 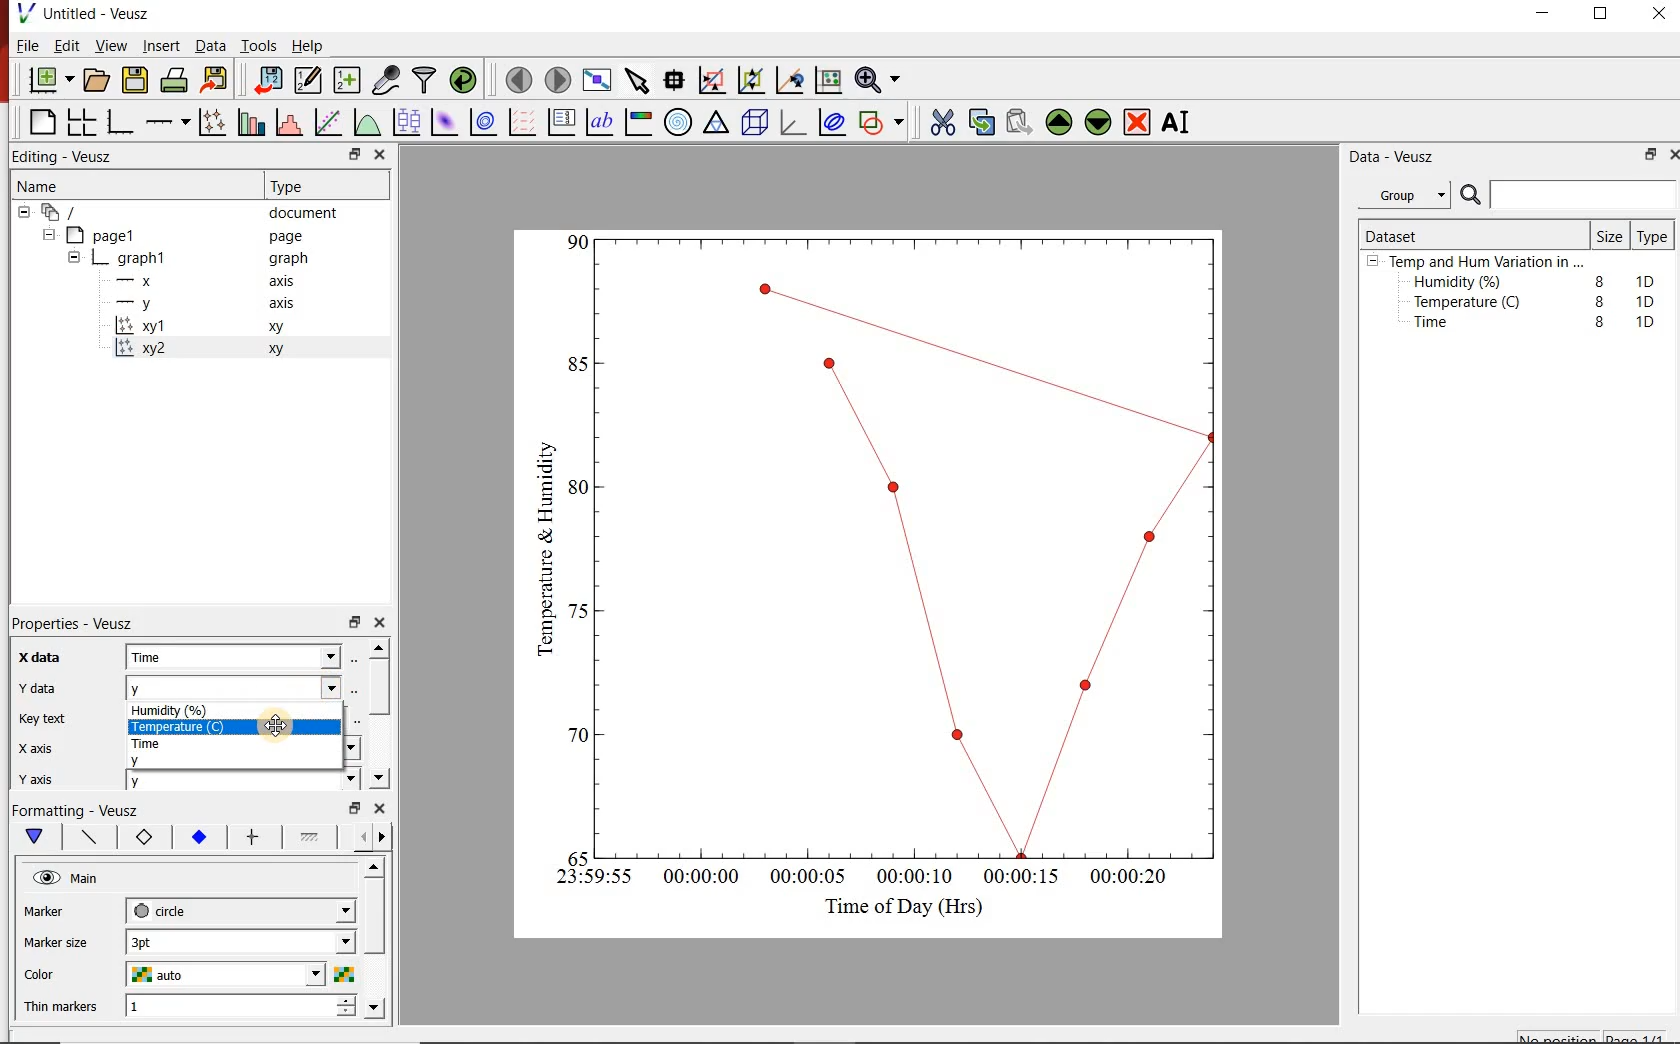 I want to click on capture remote data, so click(x=385, y=78).